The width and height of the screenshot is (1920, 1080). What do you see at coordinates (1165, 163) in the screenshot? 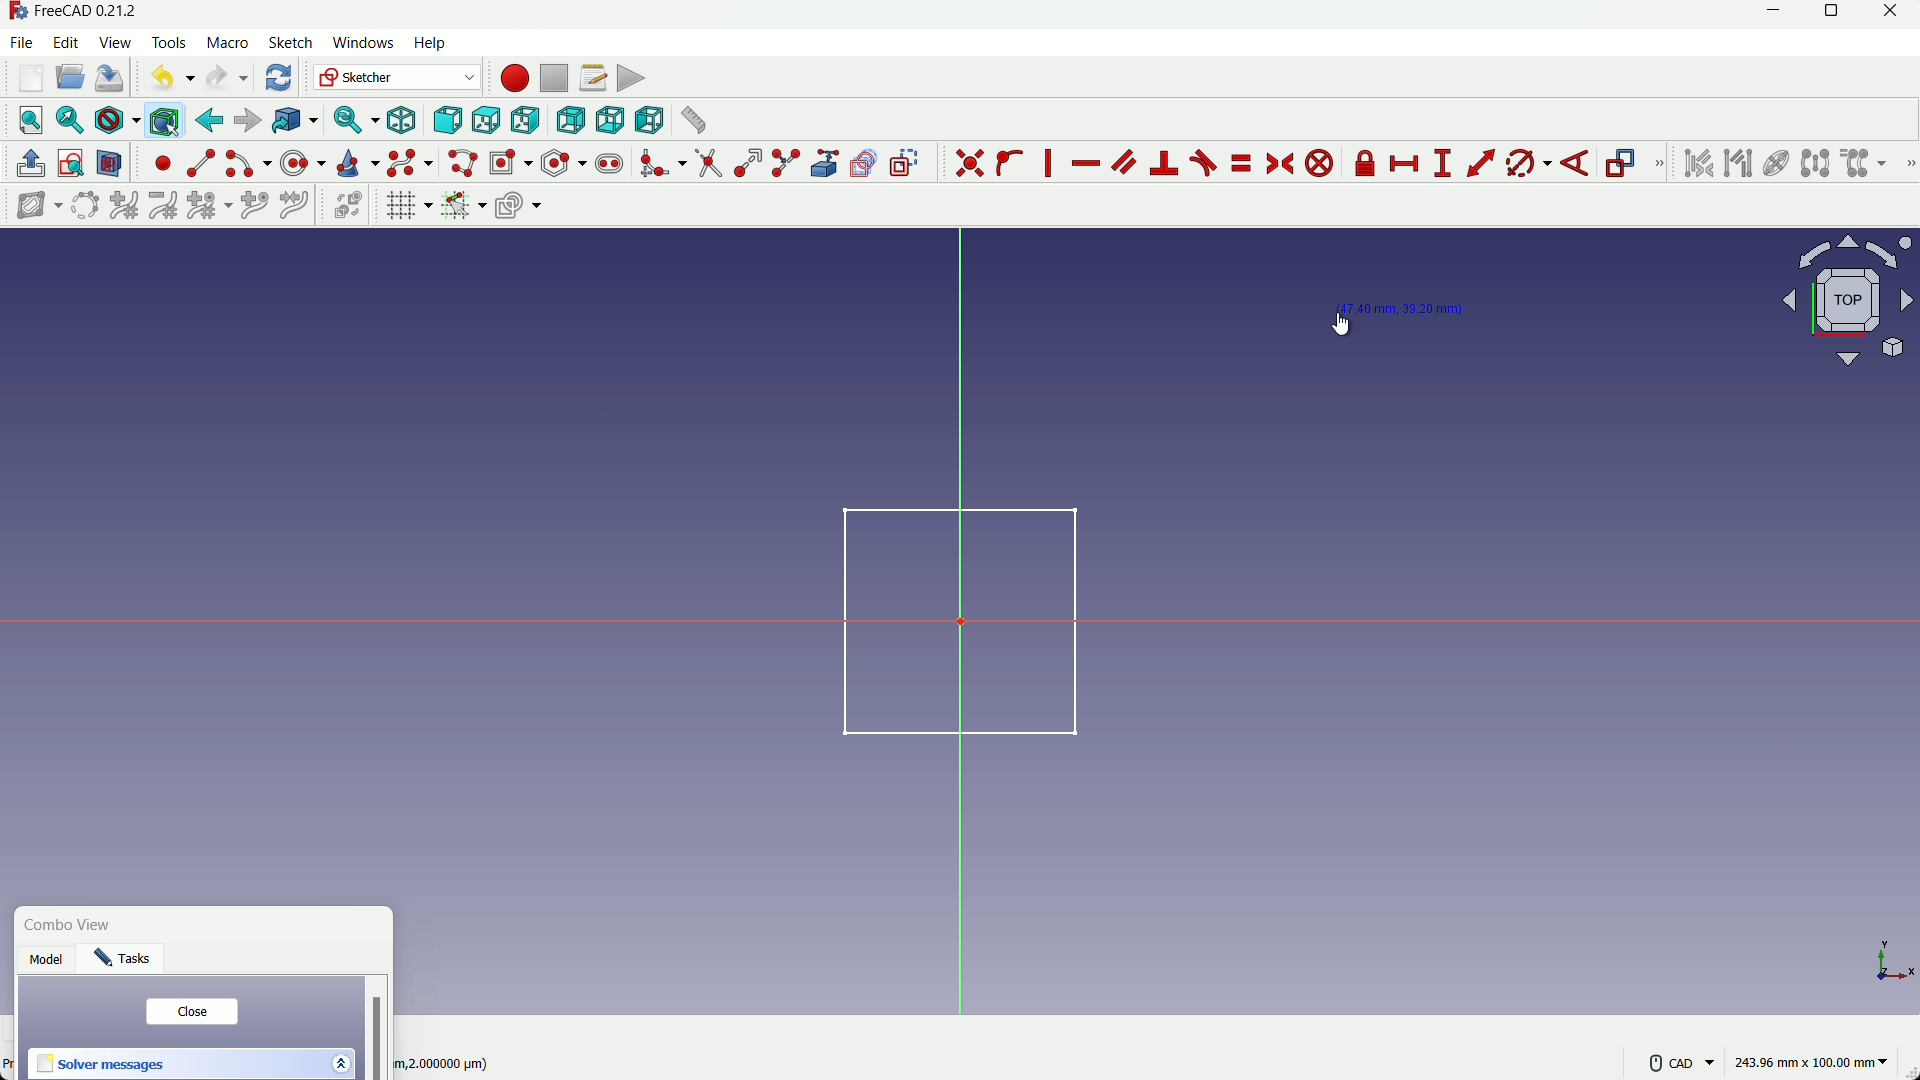
I see `constraint perpendicular` at bounding box center [1165, 163].